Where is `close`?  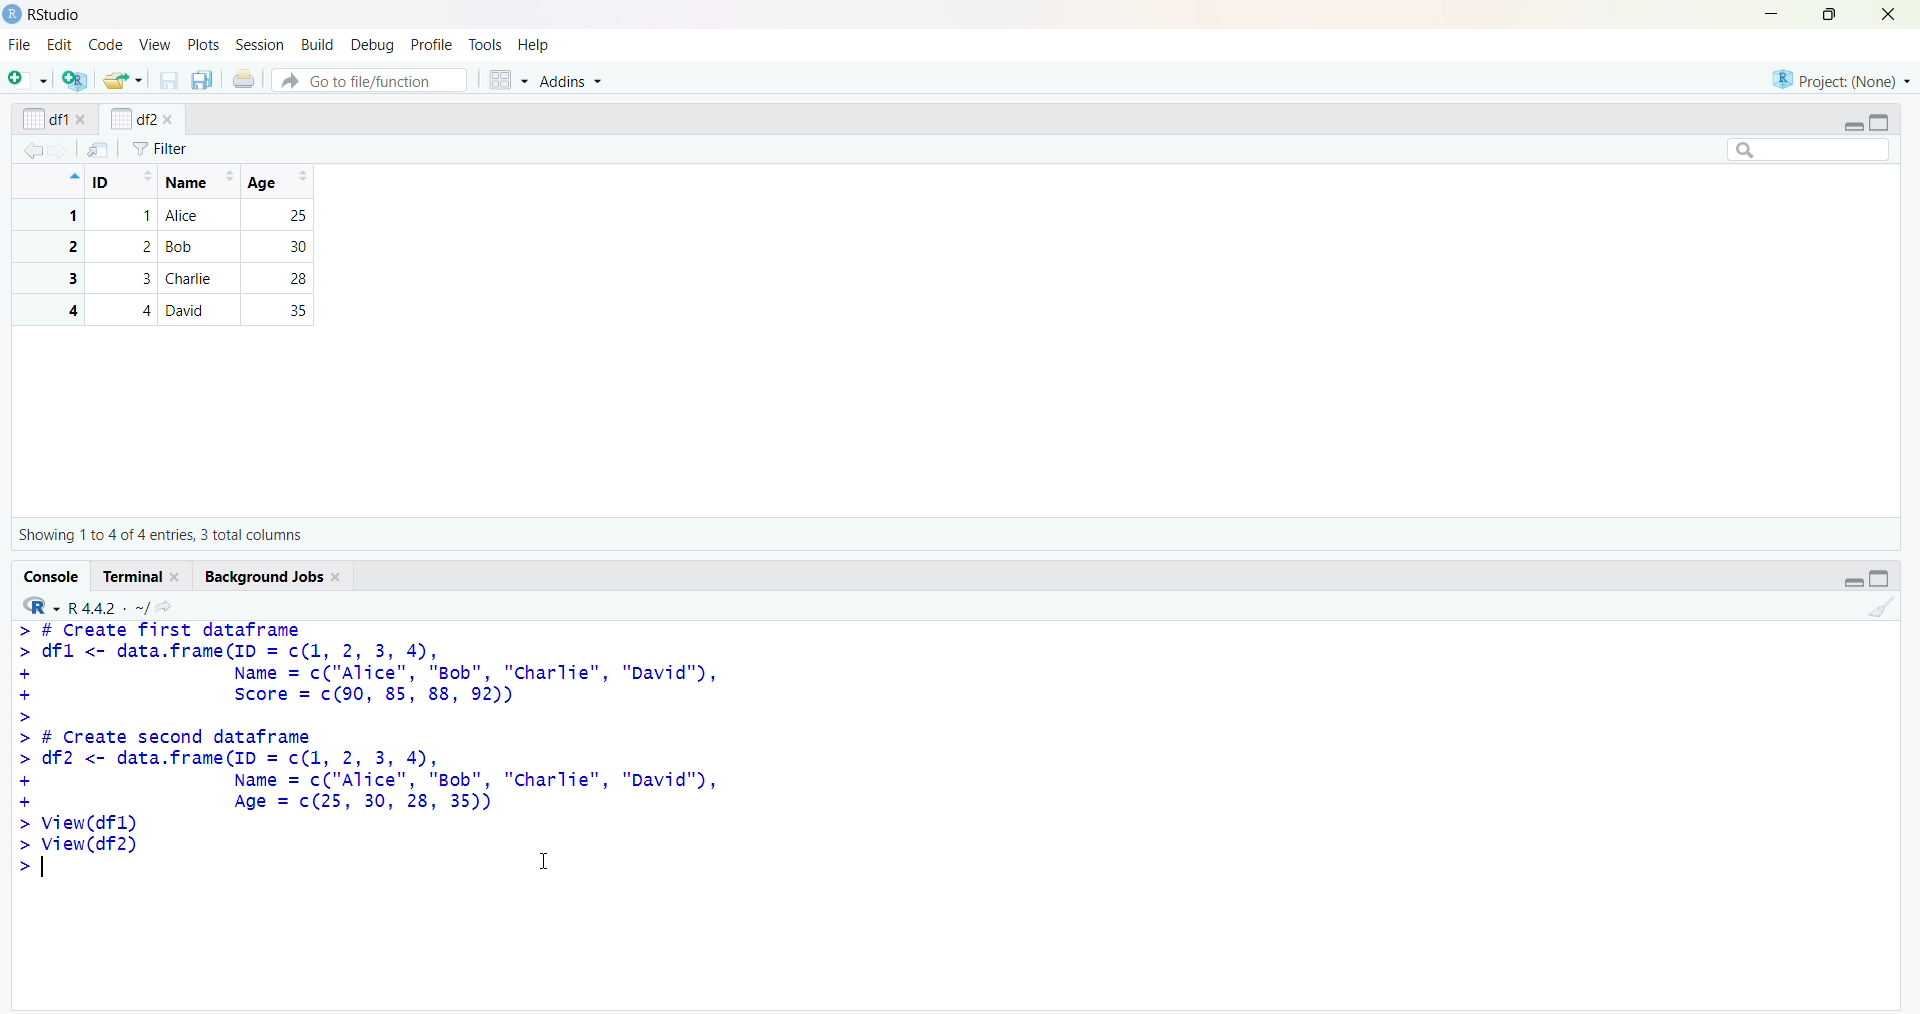
close is located at coordinates (83, 119).